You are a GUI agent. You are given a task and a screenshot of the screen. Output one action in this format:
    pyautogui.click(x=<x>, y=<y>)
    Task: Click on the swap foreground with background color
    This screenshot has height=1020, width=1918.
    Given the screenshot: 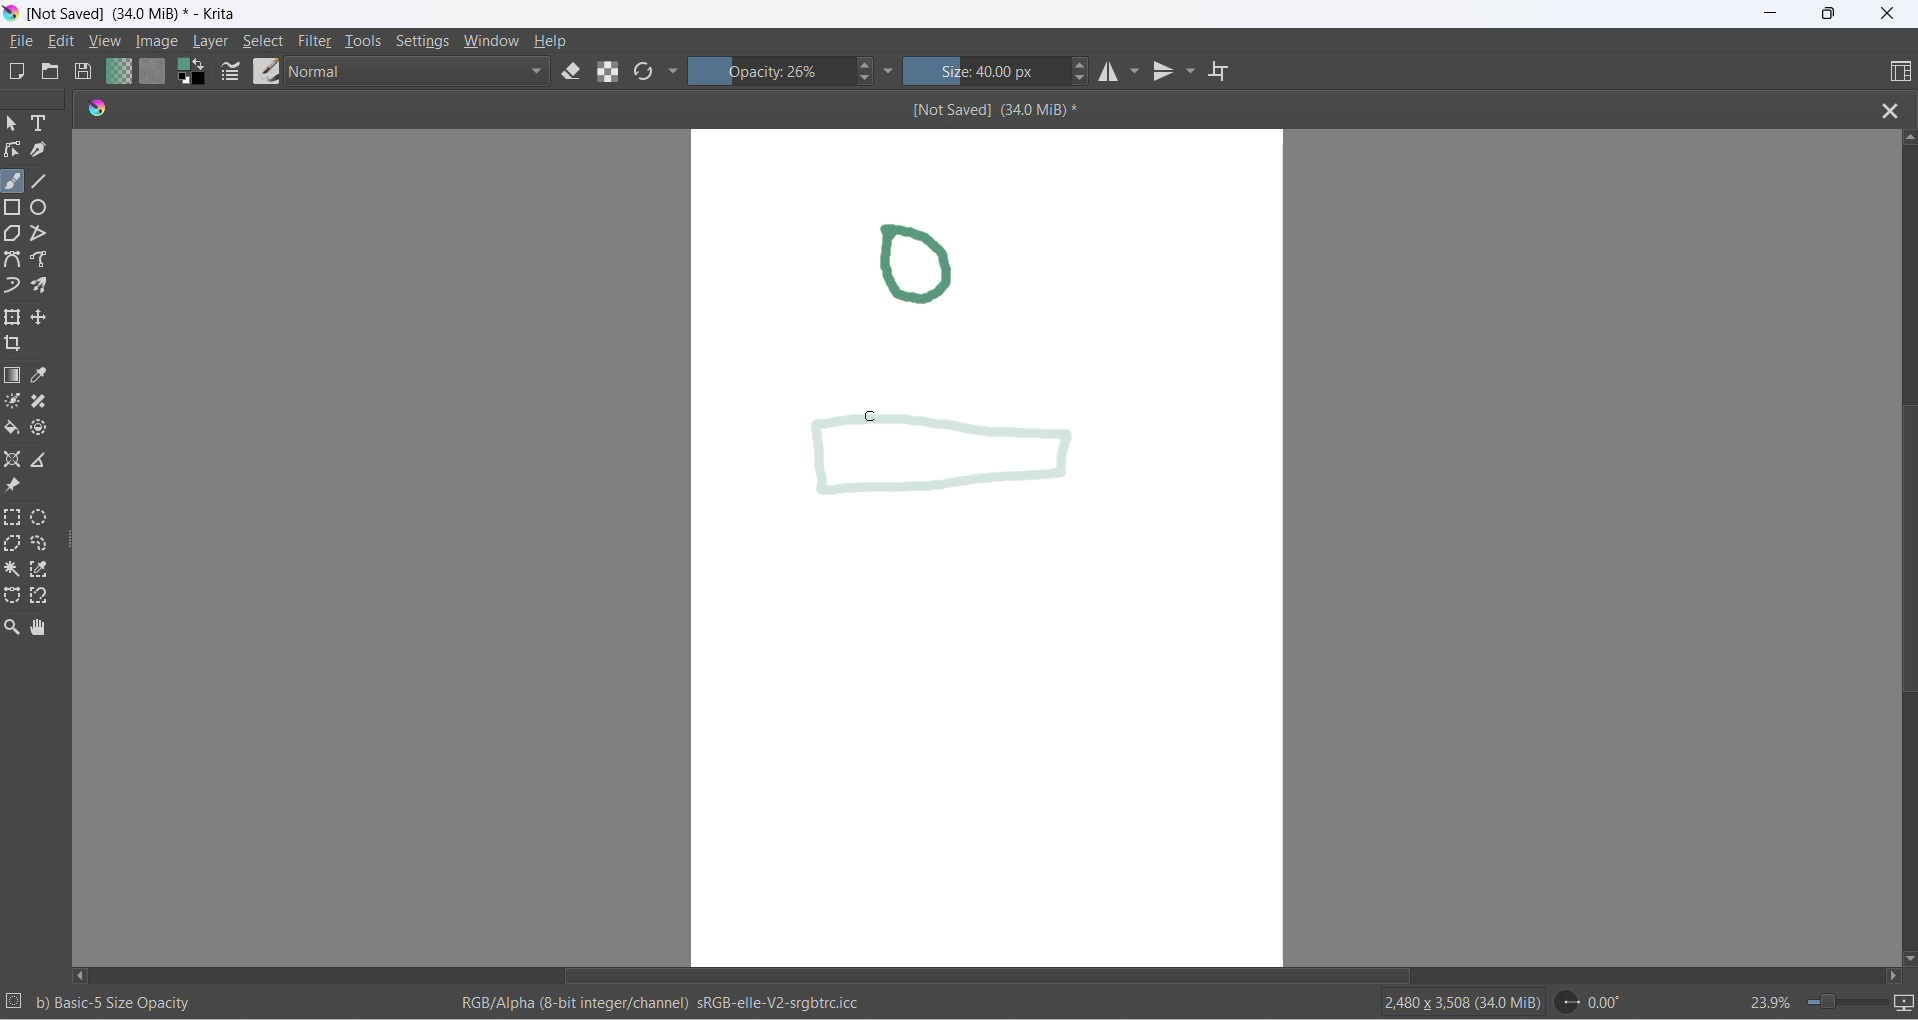 What is the action you would take?
    pyautogui.click(x=194, y=72)
    